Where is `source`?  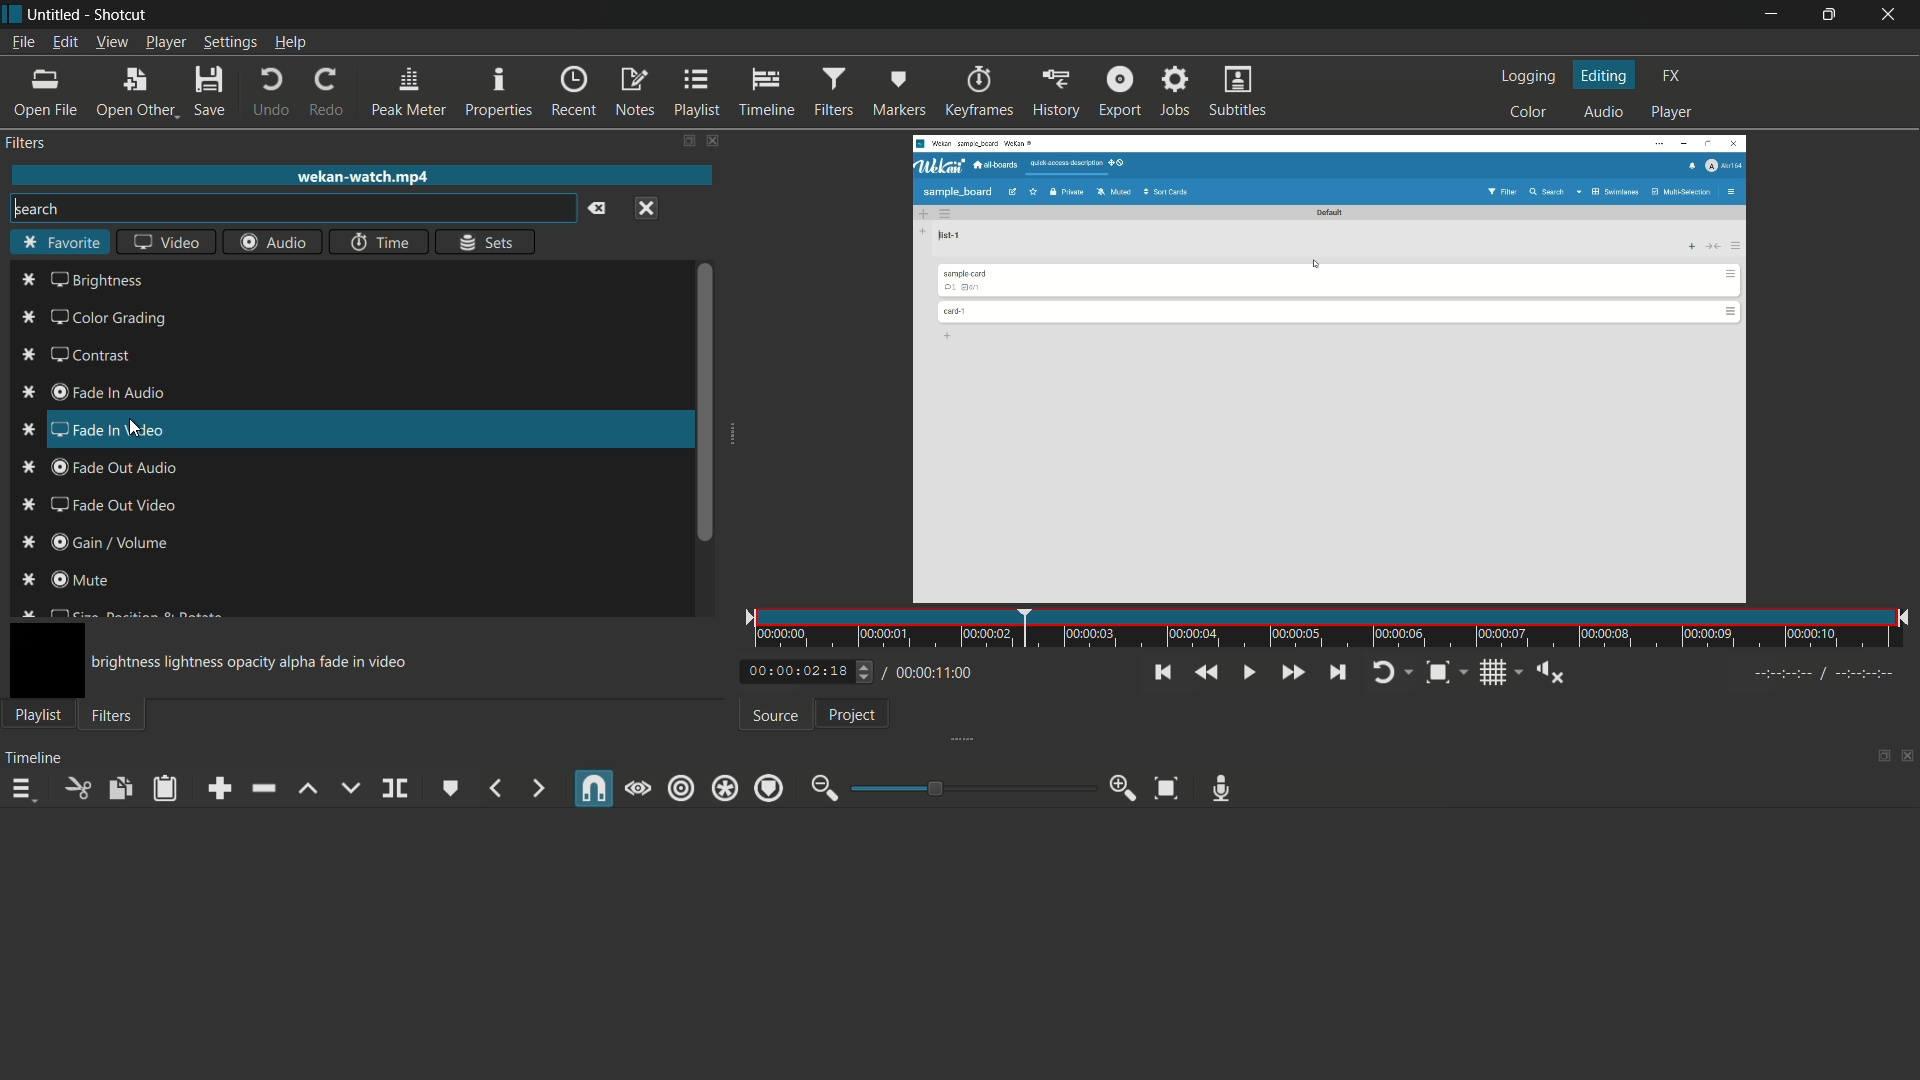 source is located at coordinates (775, 717).